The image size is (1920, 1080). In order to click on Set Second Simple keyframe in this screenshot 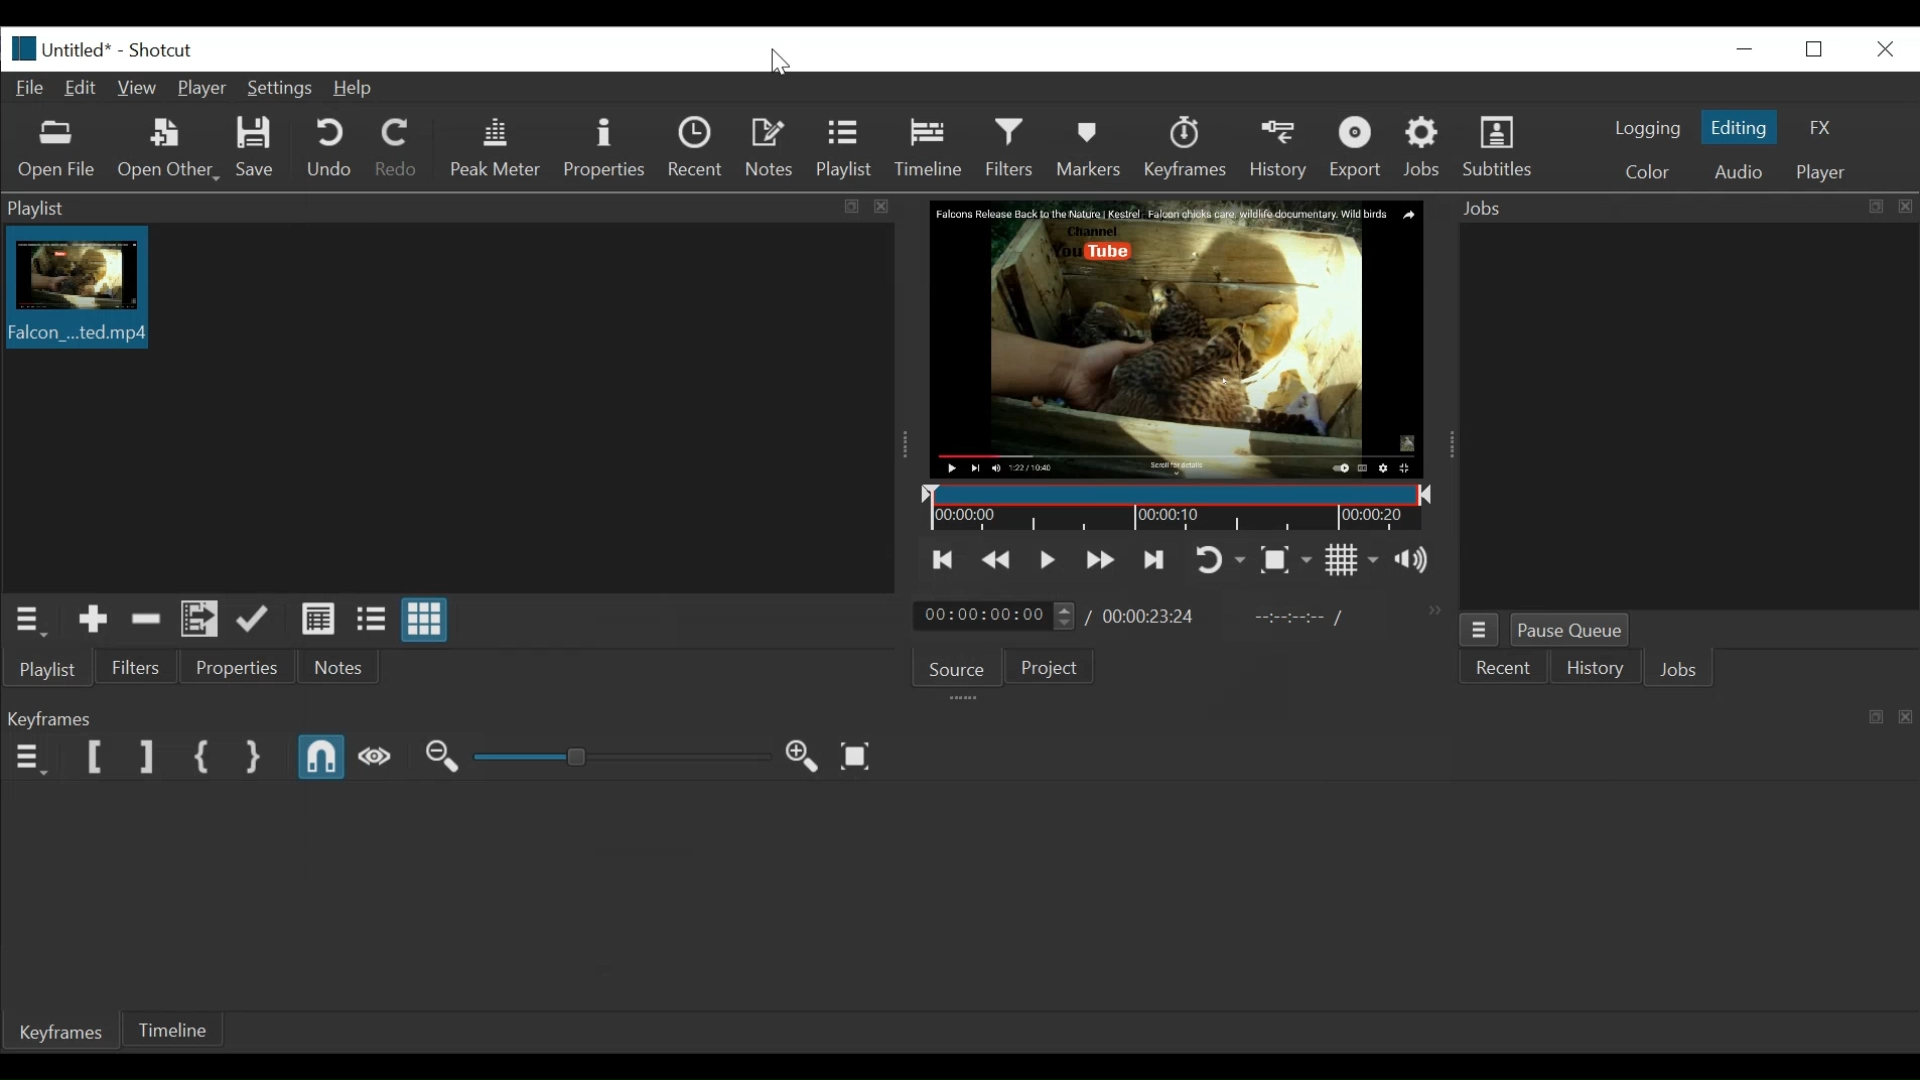, I will do `click(251, 760)`.